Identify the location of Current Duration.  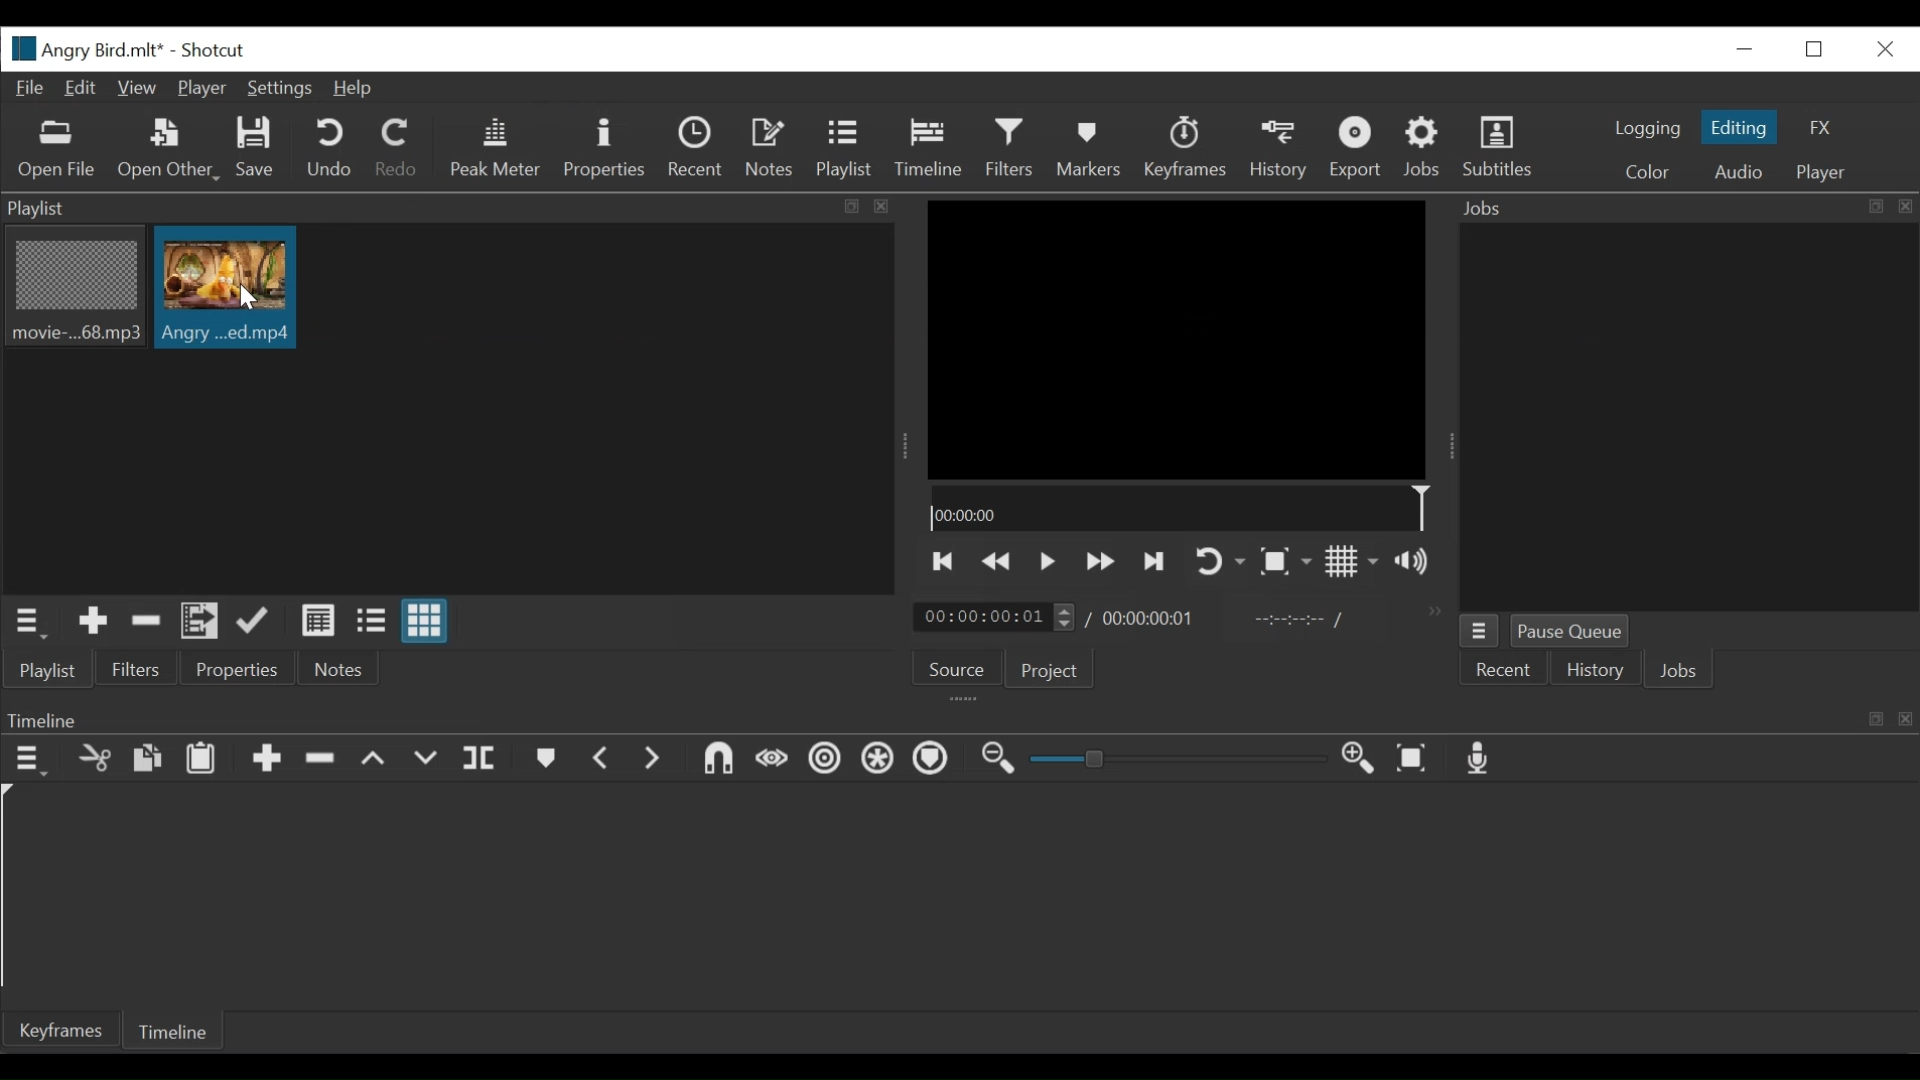
(995, 616).